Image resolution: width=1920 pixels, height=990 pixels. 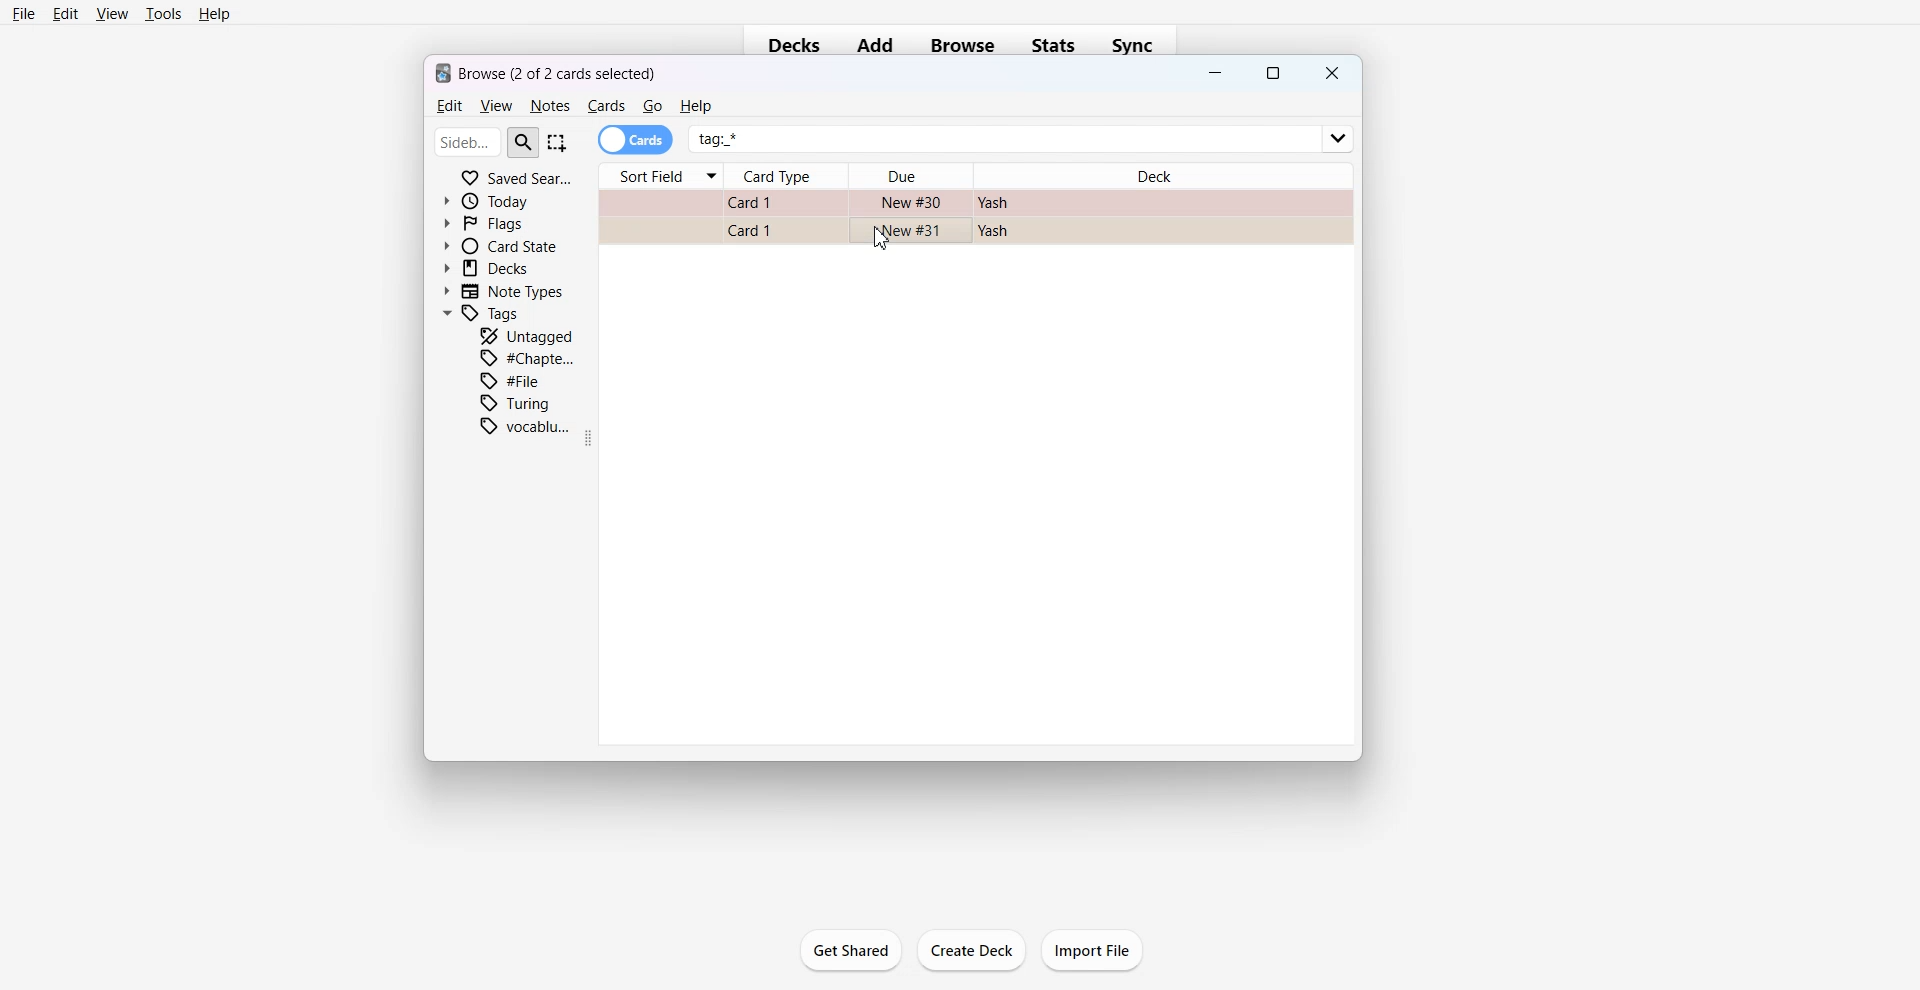 I want to click on File, so click(x=515, y=380).